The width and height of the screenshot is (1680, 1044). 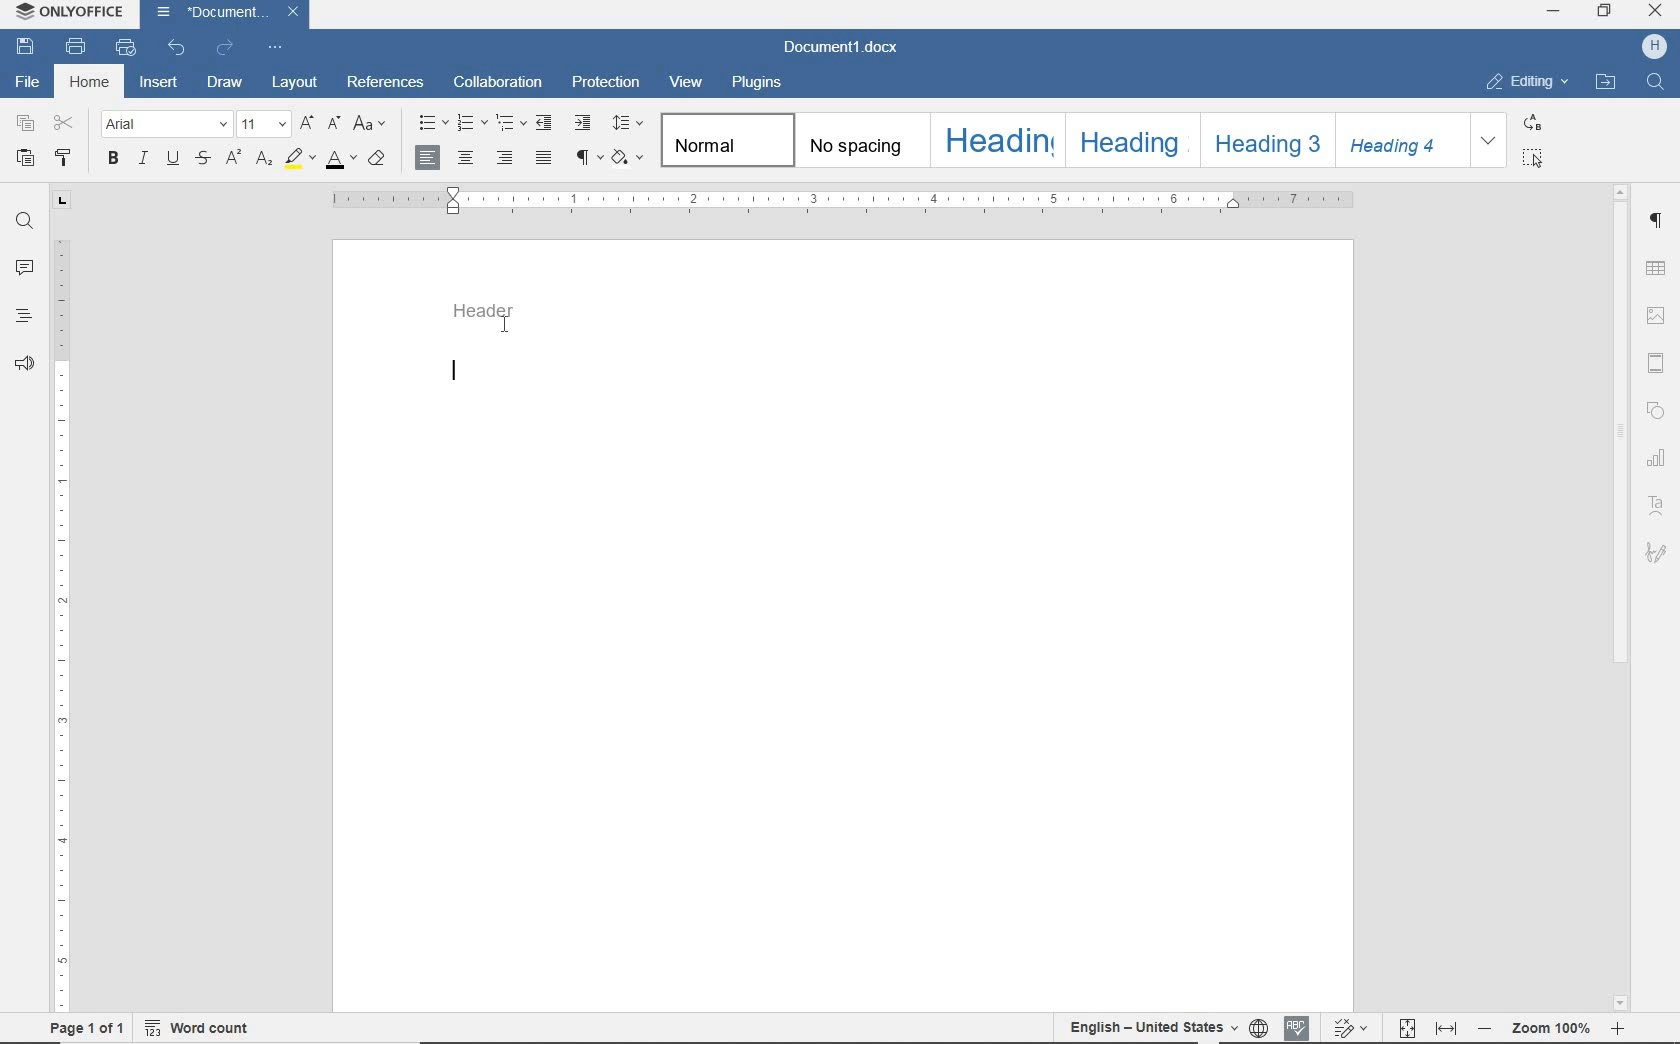 I want to click on editor, so click(x=453, y=370).